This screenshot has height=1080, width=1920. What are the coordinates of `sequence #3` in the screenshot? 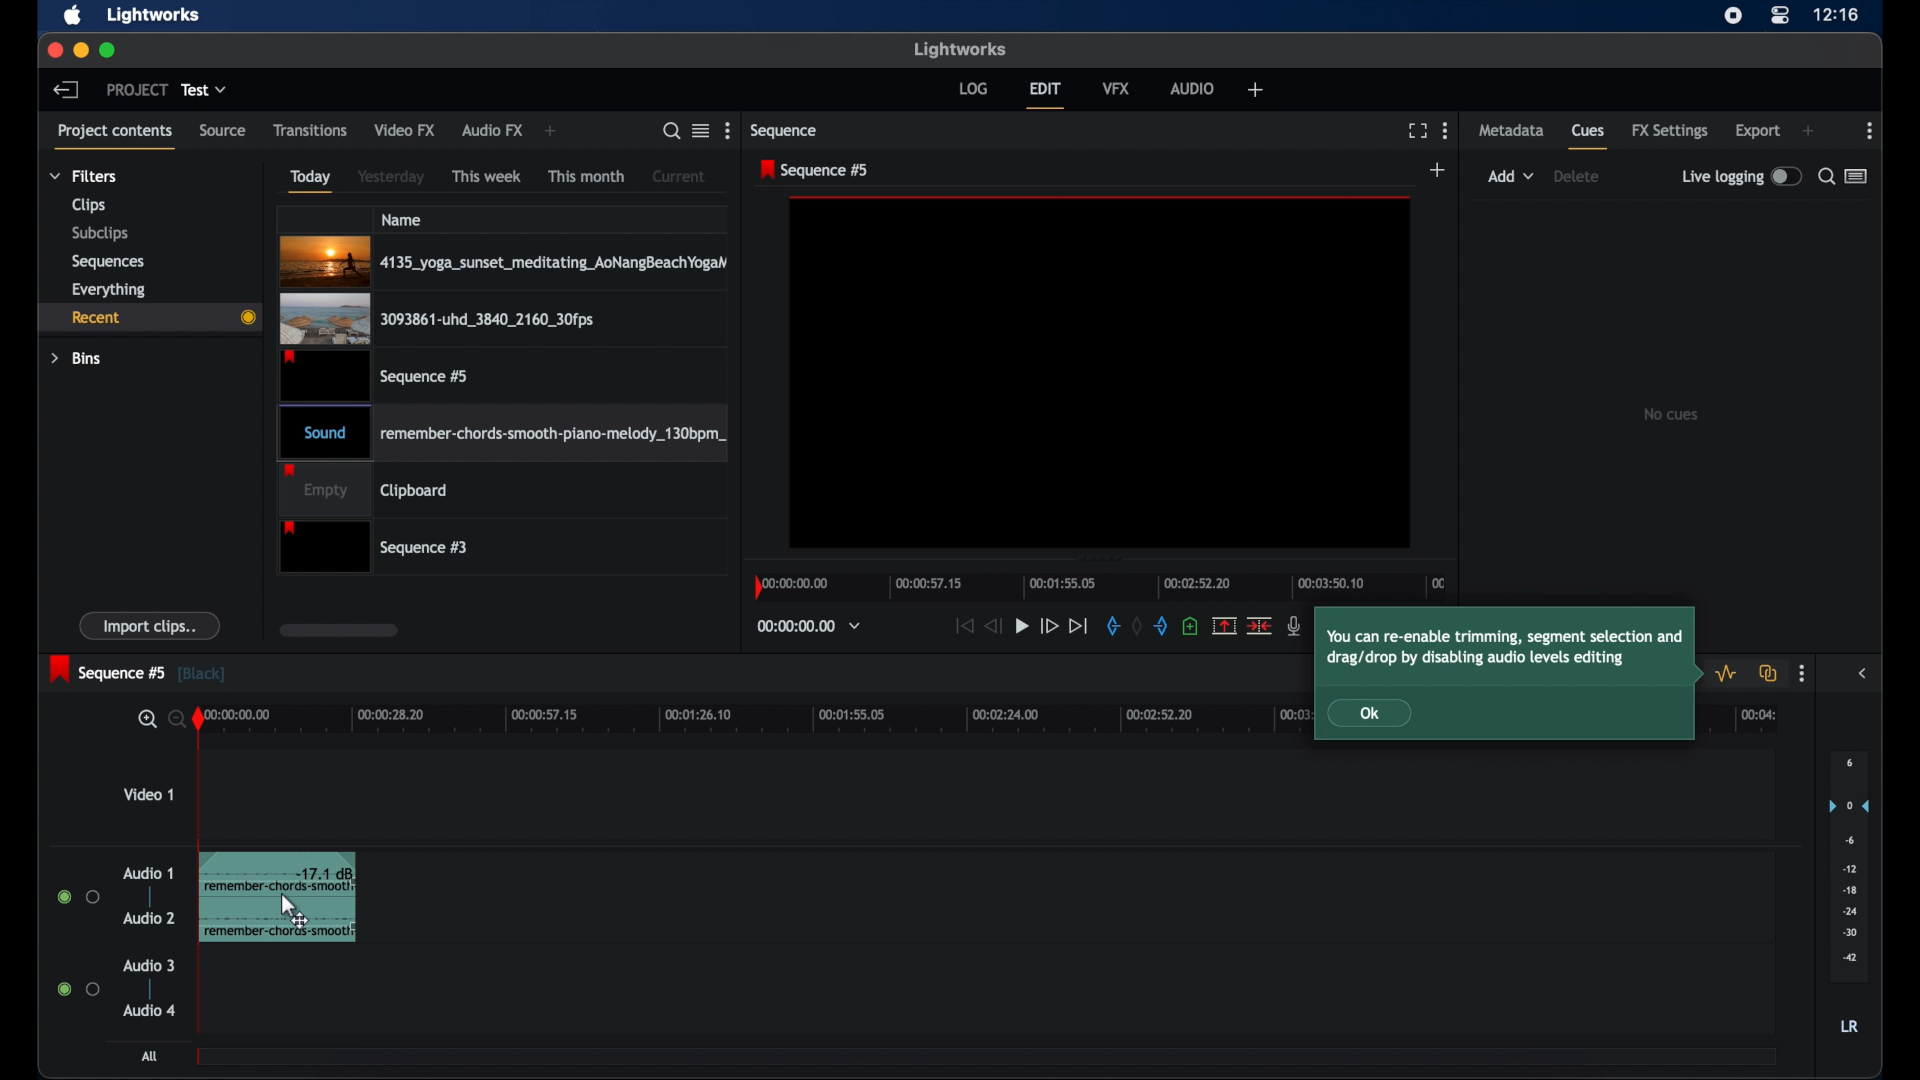 It's located at (377, 549).